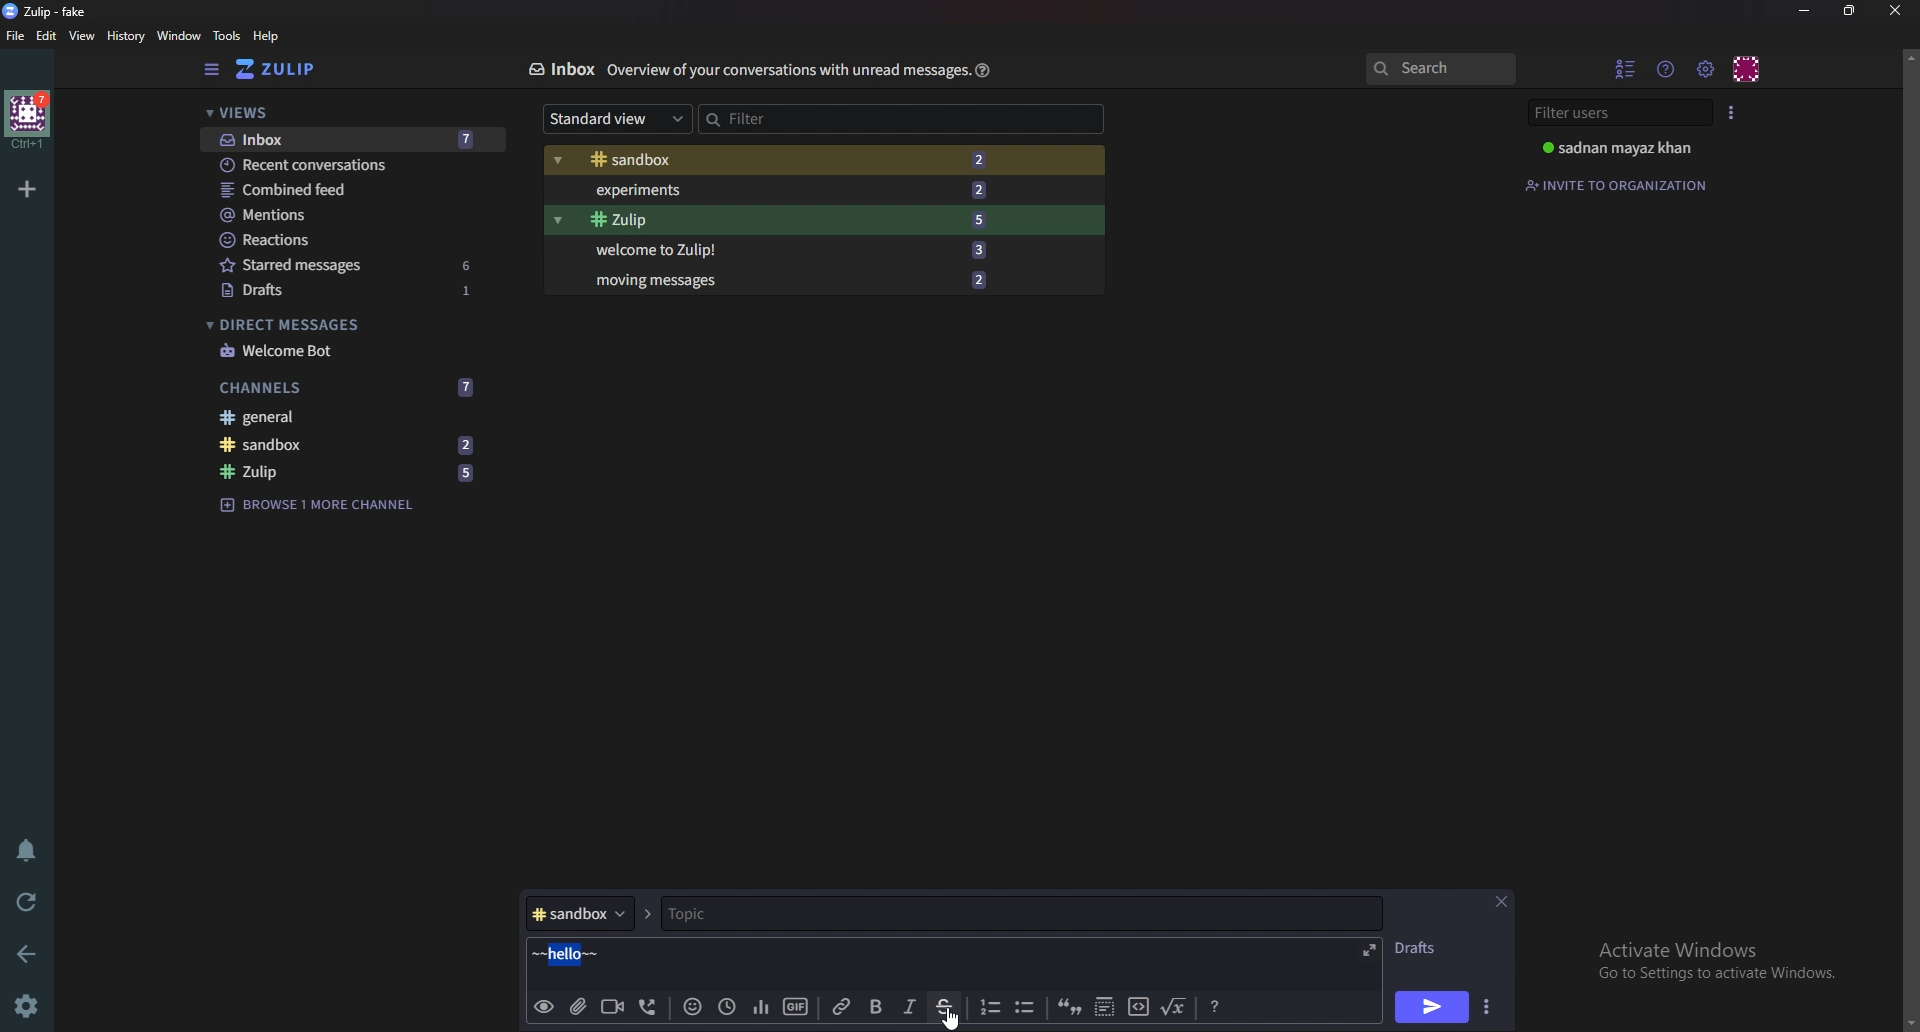 Image resolution: width=1920 pixels, height=1032 pixels. What do you see at coordinates (27, 188) in the screenshot?
I see `Add organization` at bounding box center [27, 188].